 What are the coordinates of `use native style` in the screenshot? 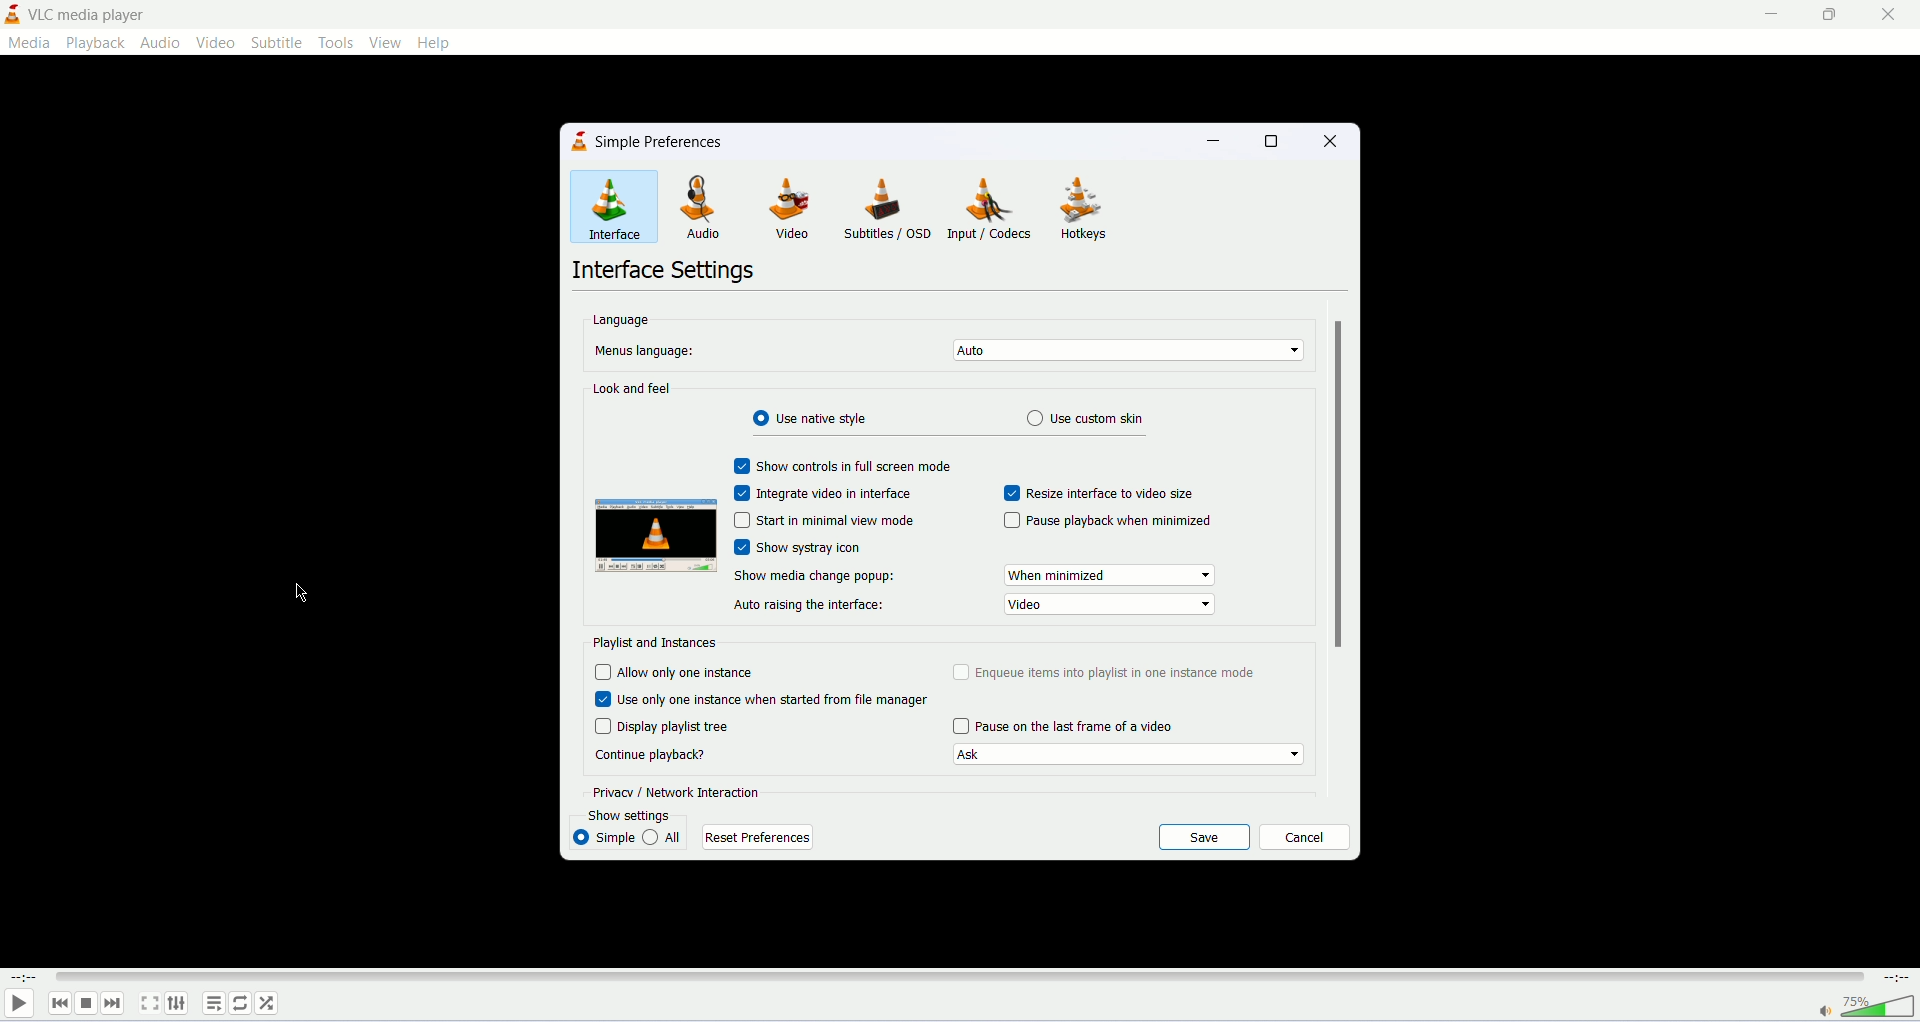 It's located at (811, 419).